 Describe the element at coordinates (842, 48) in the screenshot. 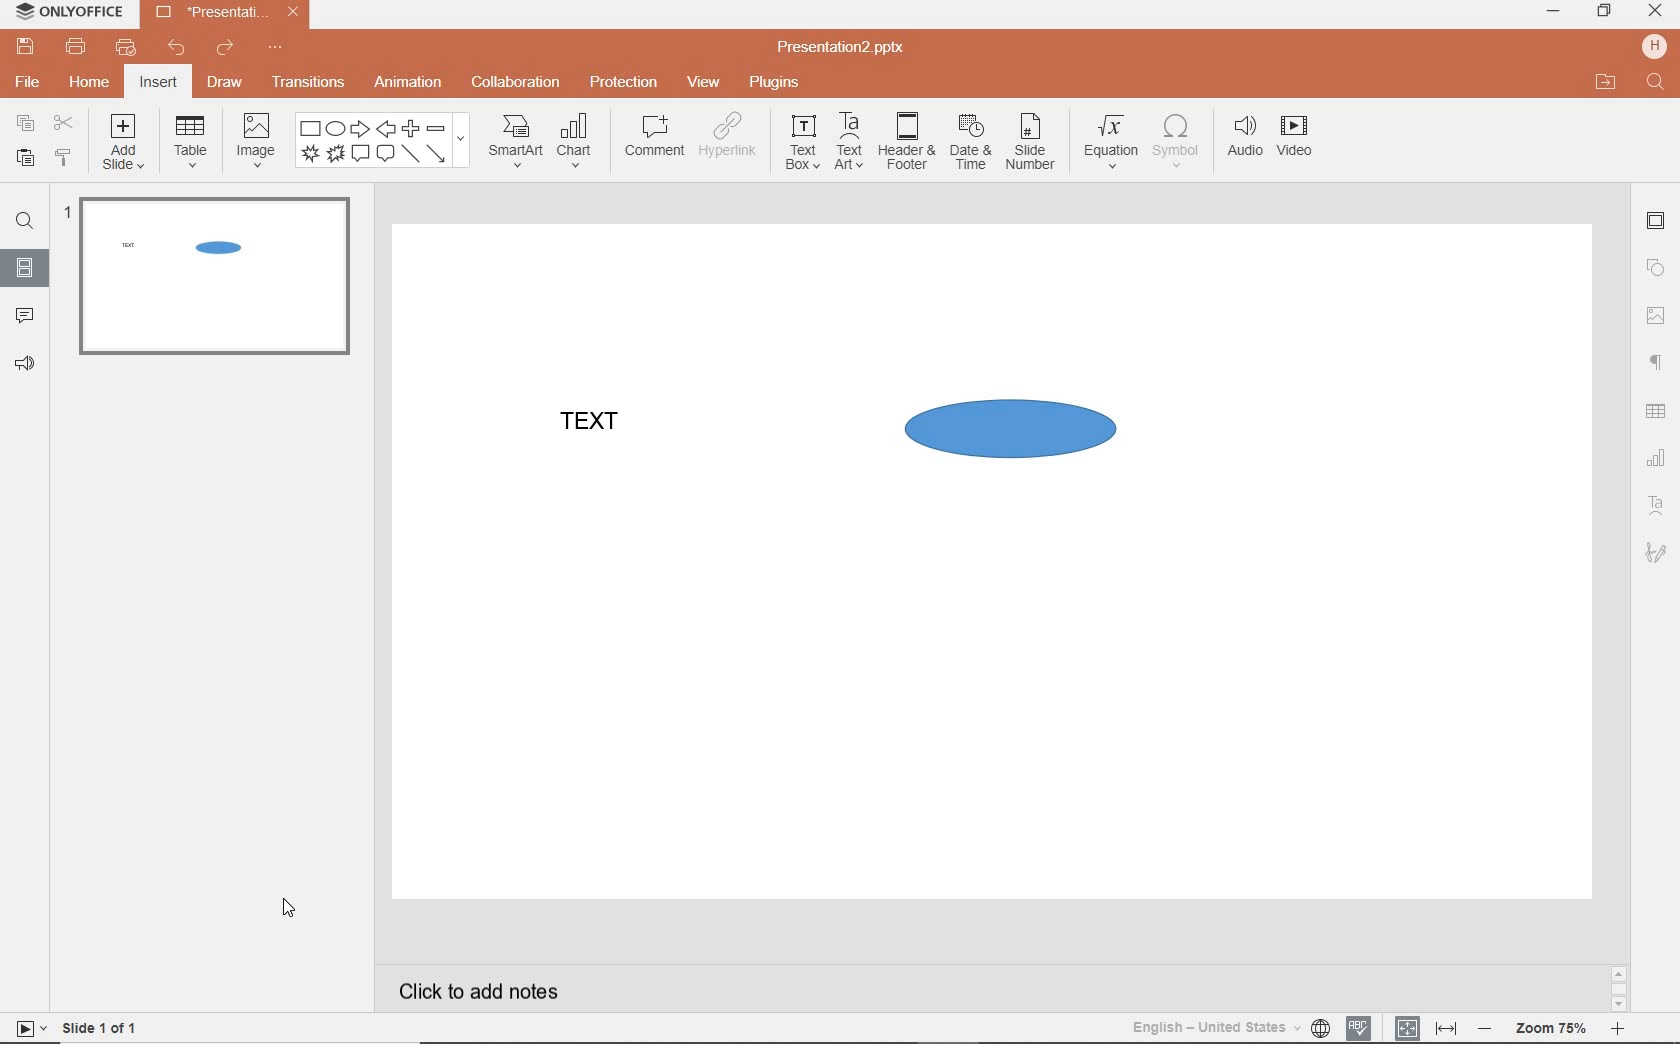

I see `Presentation2.pptx` at that location.